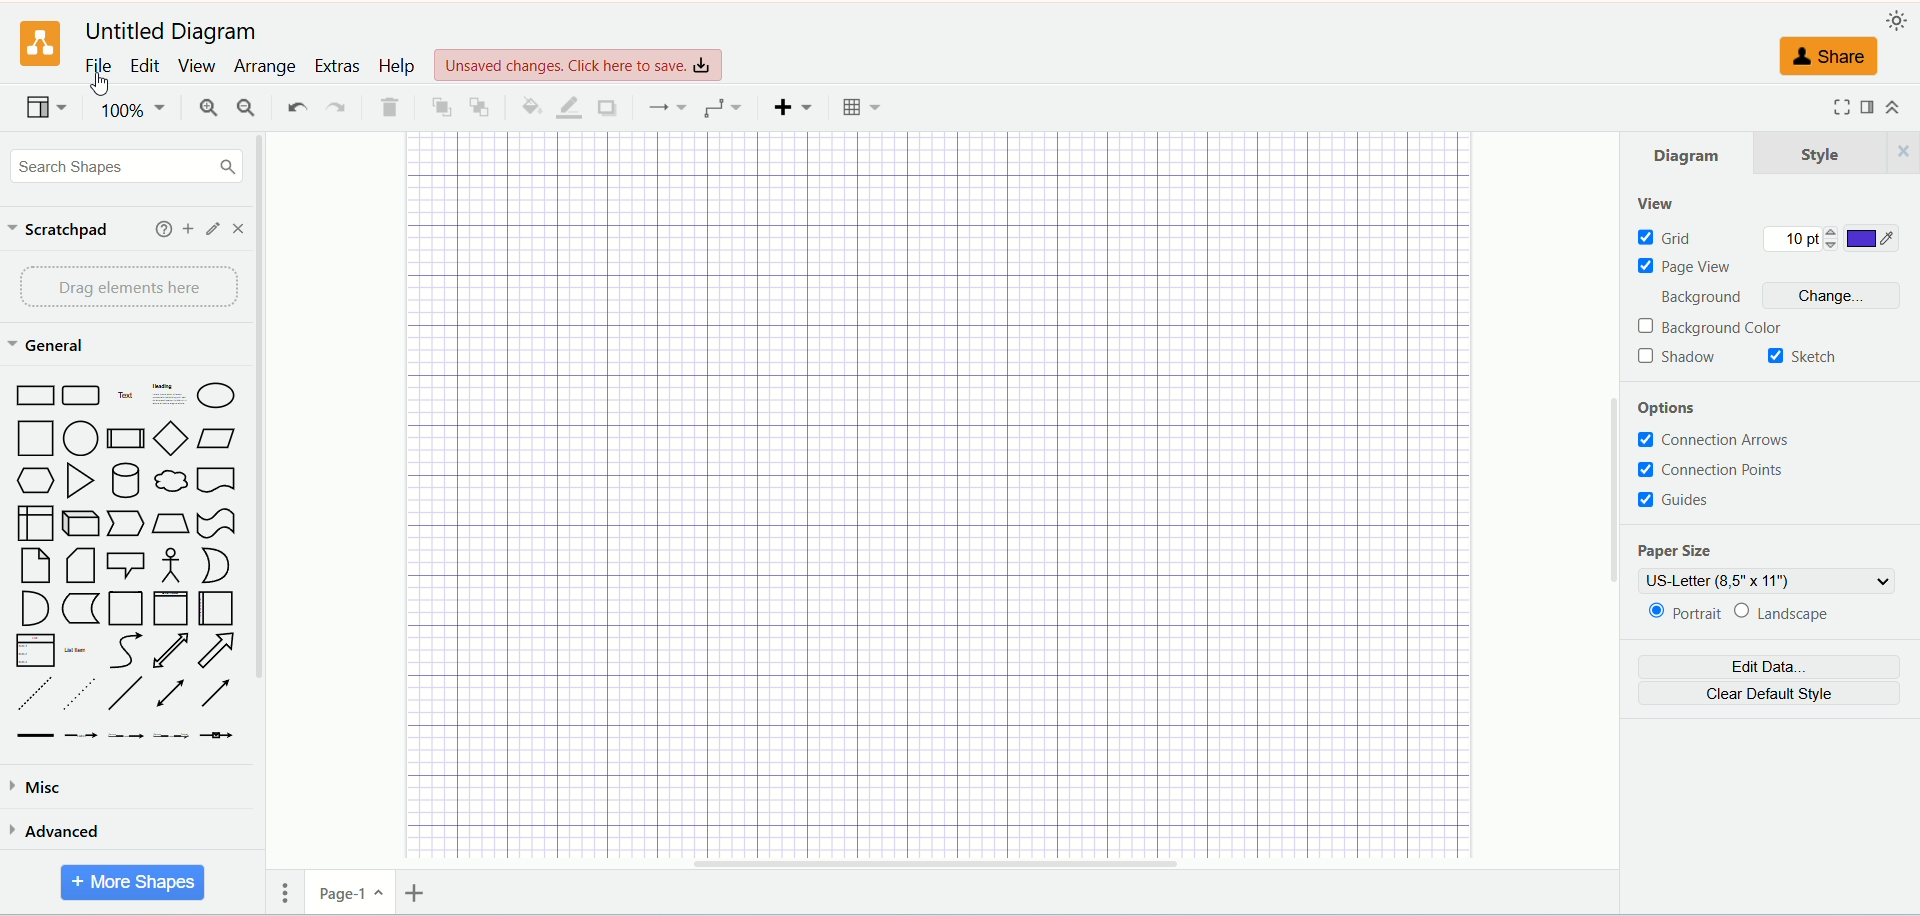 The width and height of the screenshot is (1920, 916). Describe the element at coordinates (1711, 469) in the screenshot. I see `connection points` at that location.